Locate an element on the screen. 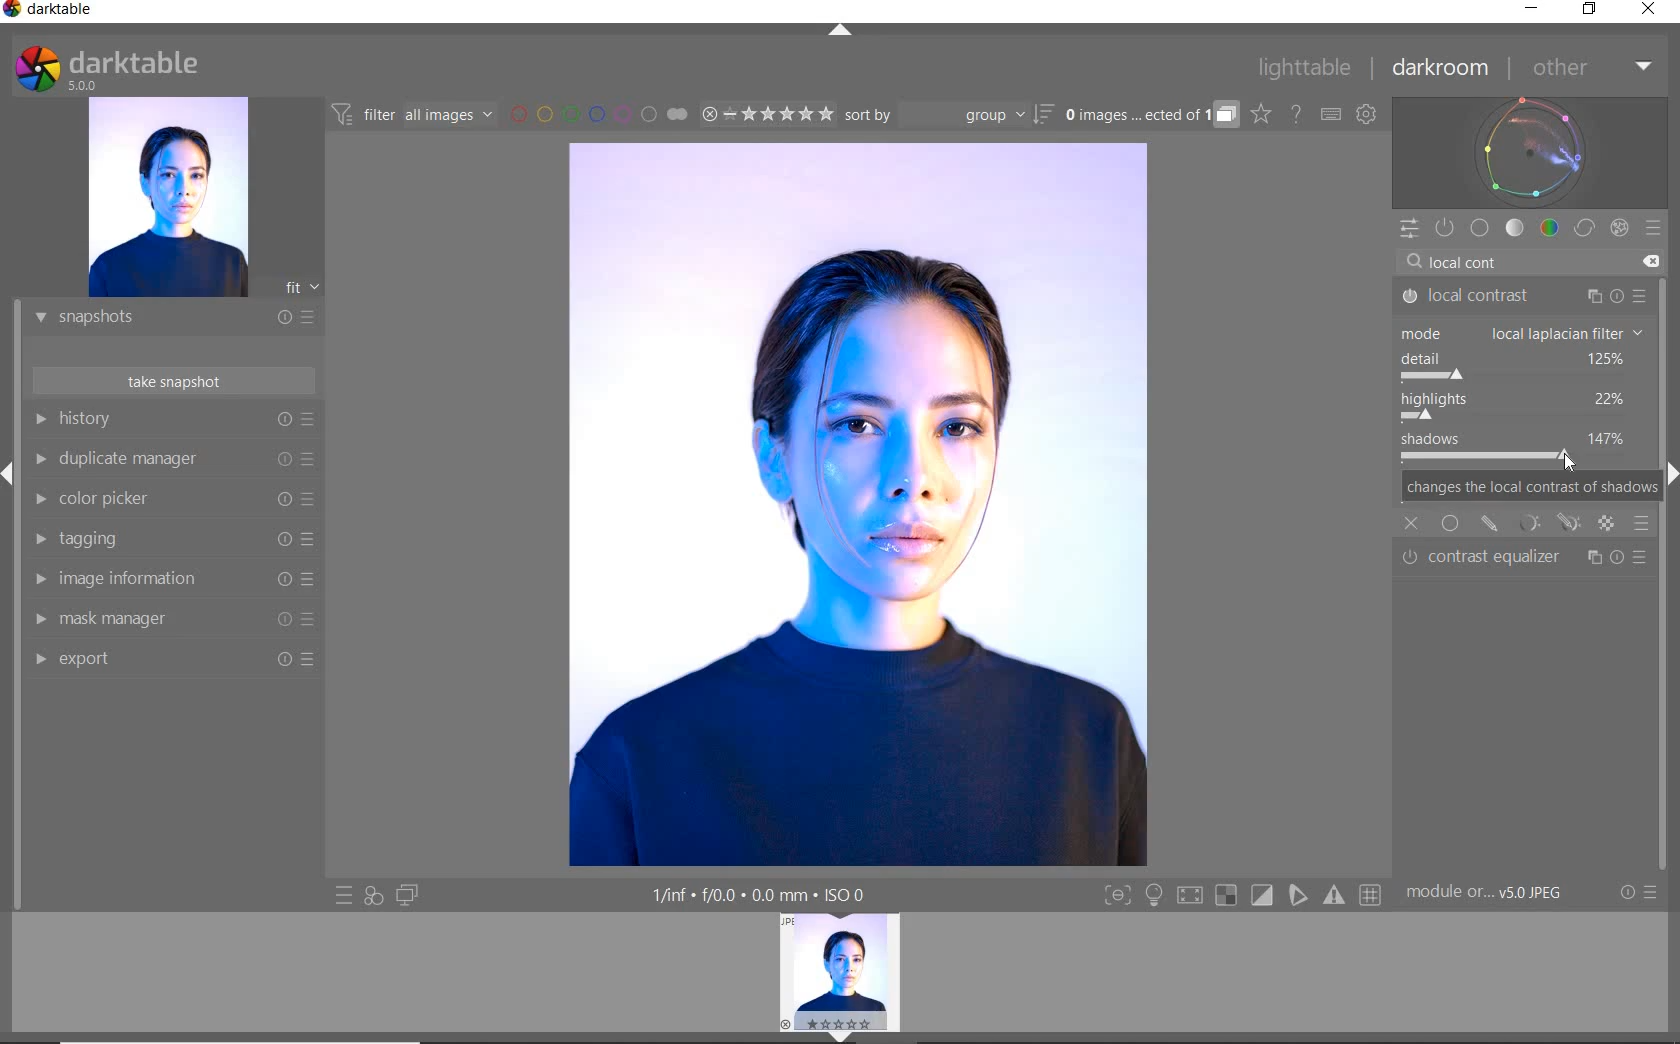 The width and height of the screenshot is (1680, 1044). DARKROOM is located at coordinates (1441, 69).